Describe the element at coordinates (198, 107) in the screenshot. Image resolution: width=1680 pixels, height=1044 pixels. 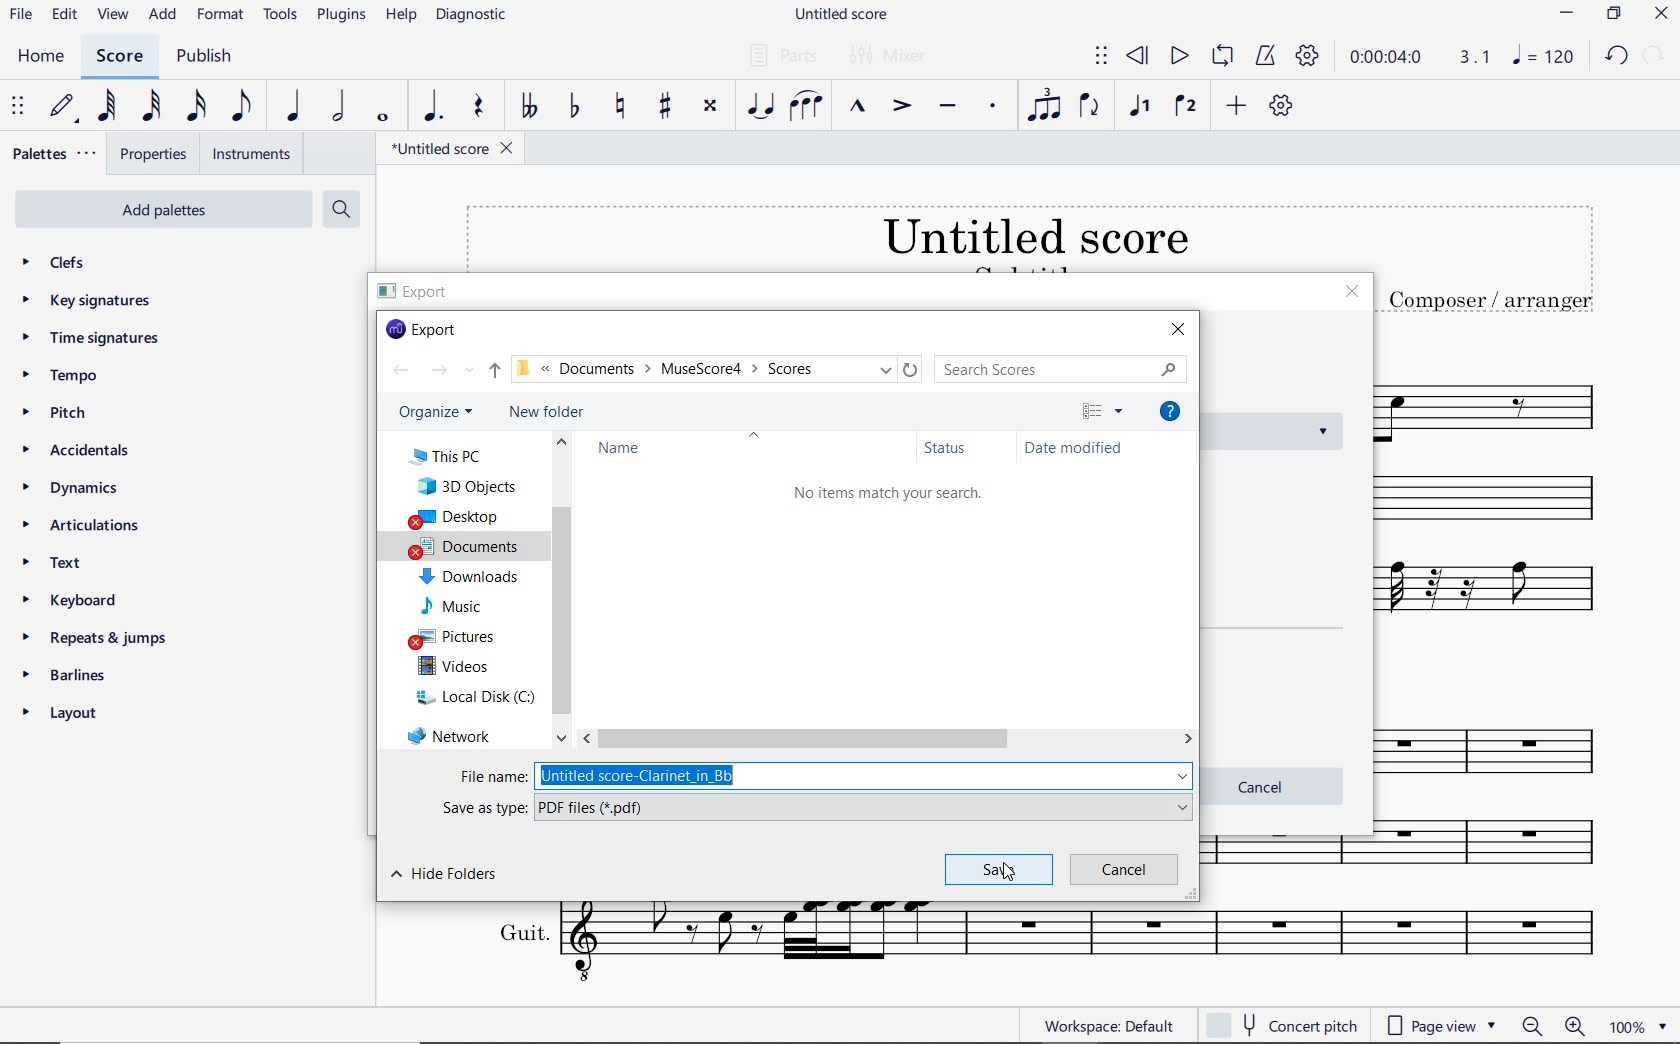
I see `16TH NOTE` at that location.